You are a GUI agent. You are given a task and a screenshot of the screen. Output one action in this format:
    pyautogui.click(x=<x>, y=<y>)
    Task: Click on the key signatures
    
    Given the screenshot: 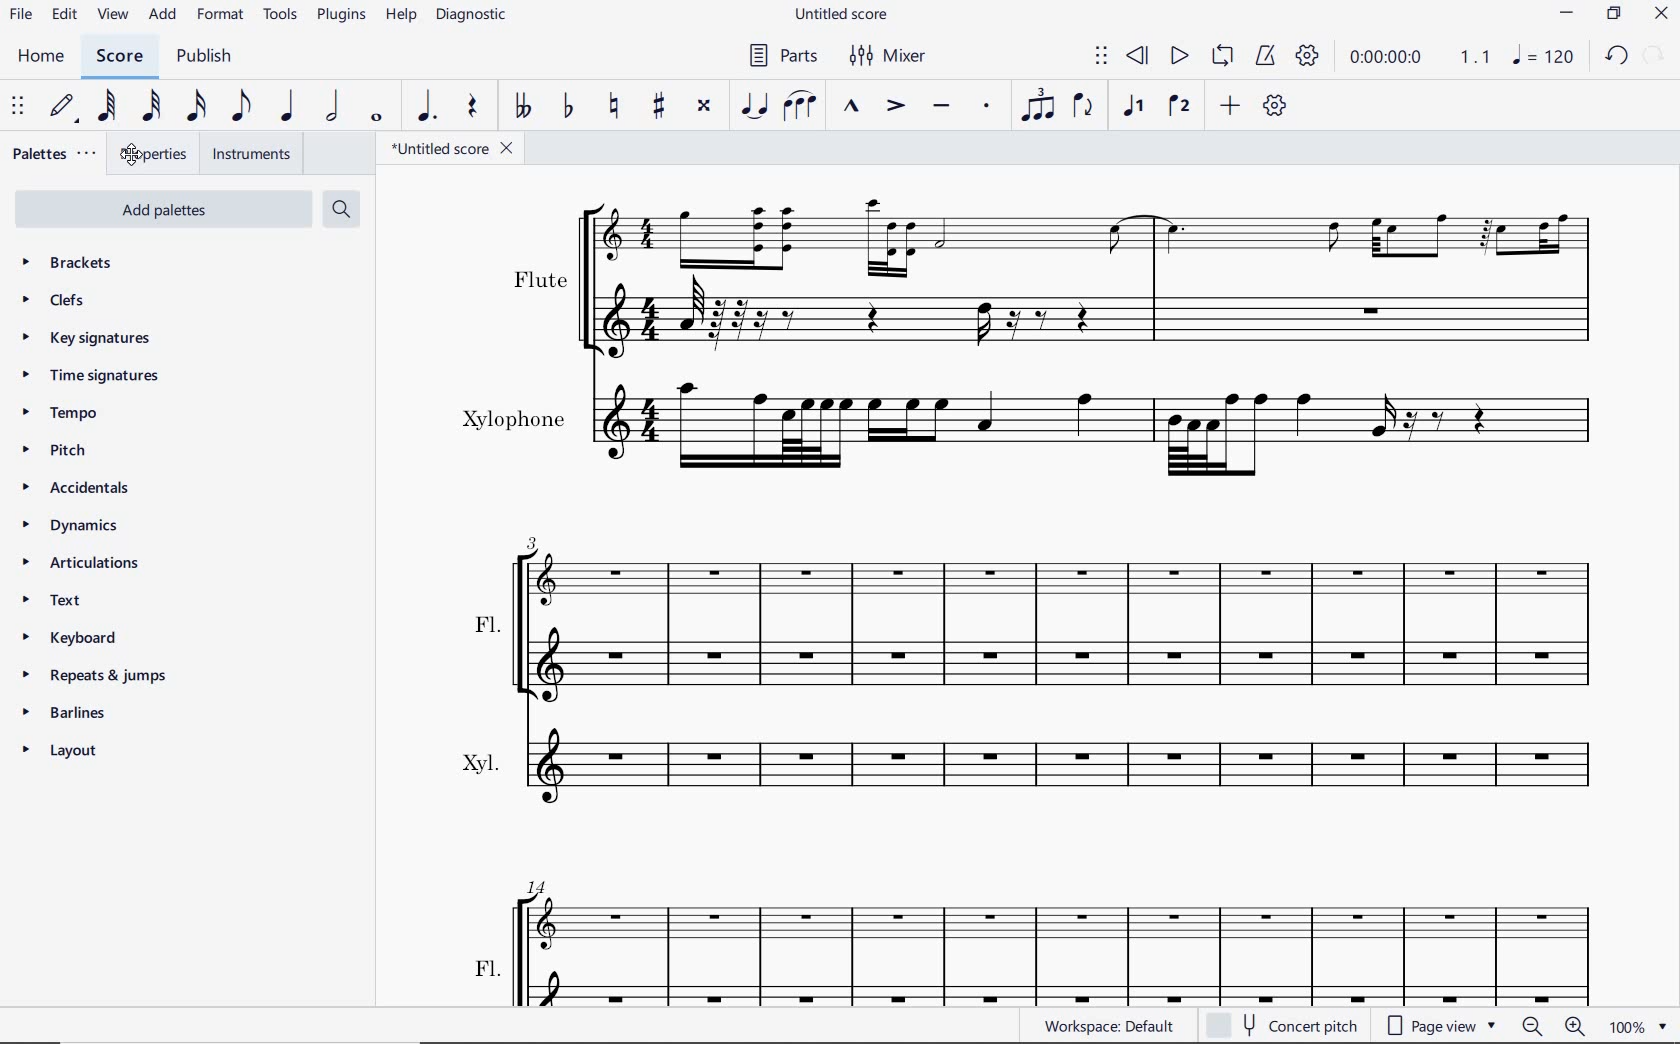 What is the action you would take?
    pyautogui.click(x=87, y=336)
    